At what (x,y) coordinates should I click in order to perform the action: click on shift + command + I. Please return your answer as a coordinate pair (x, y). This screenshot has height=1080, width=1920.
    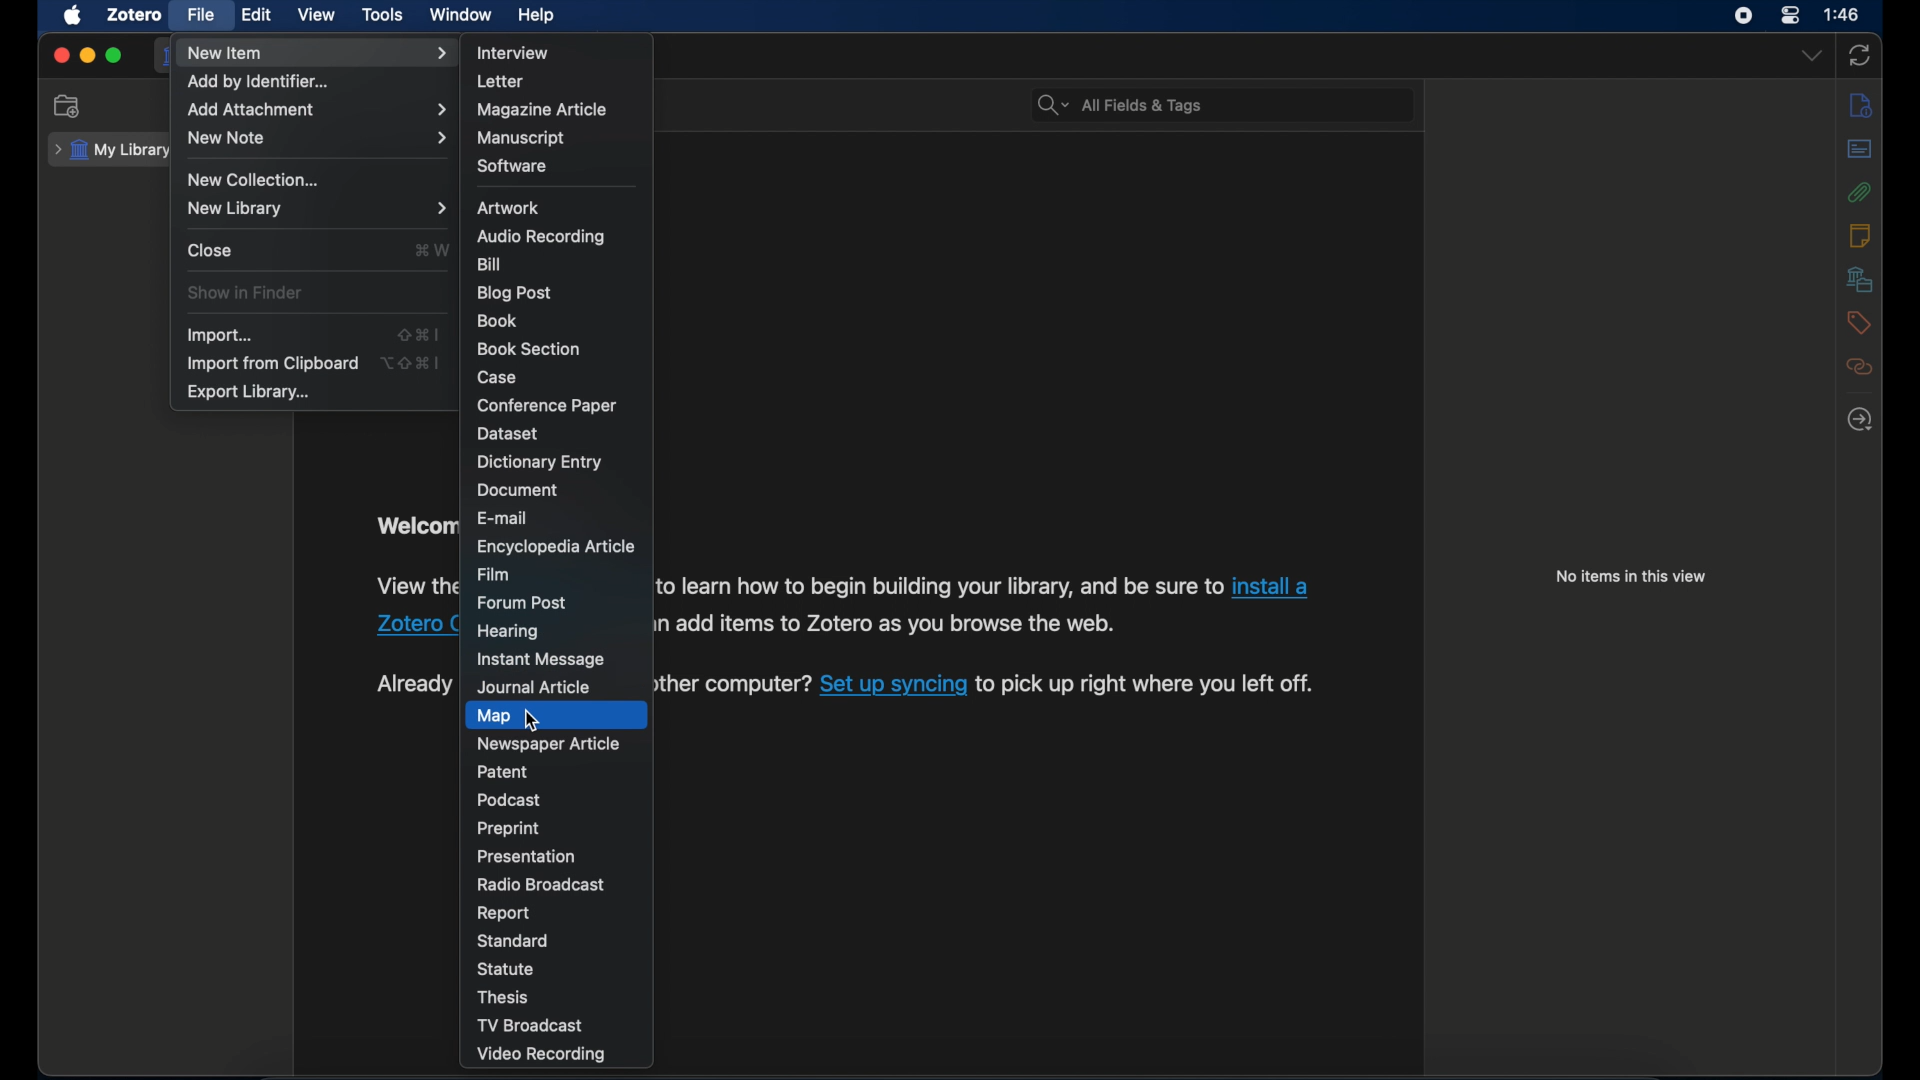
    Looking at the image, I should click on (416, 334).